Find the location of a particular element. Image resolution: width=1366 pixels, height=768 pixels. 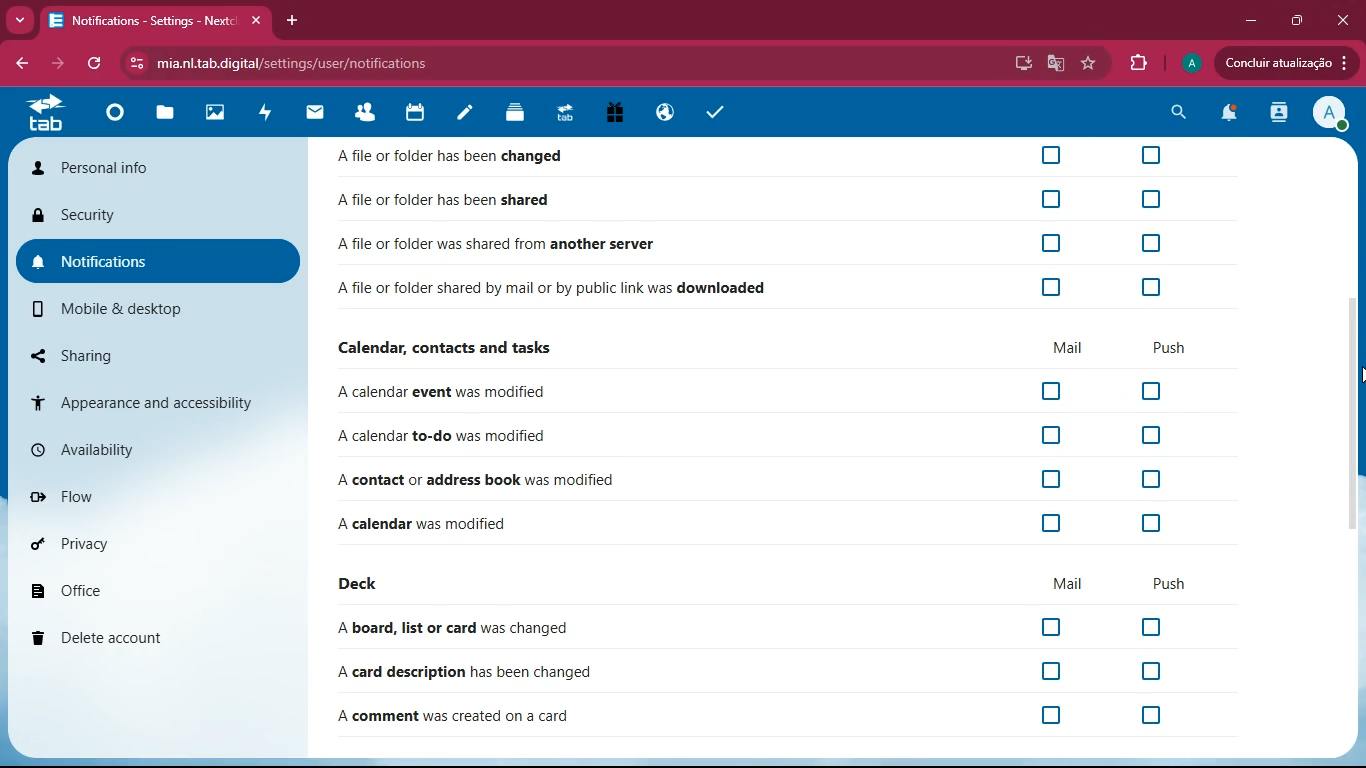

push is located at coordinates (1177, 347).